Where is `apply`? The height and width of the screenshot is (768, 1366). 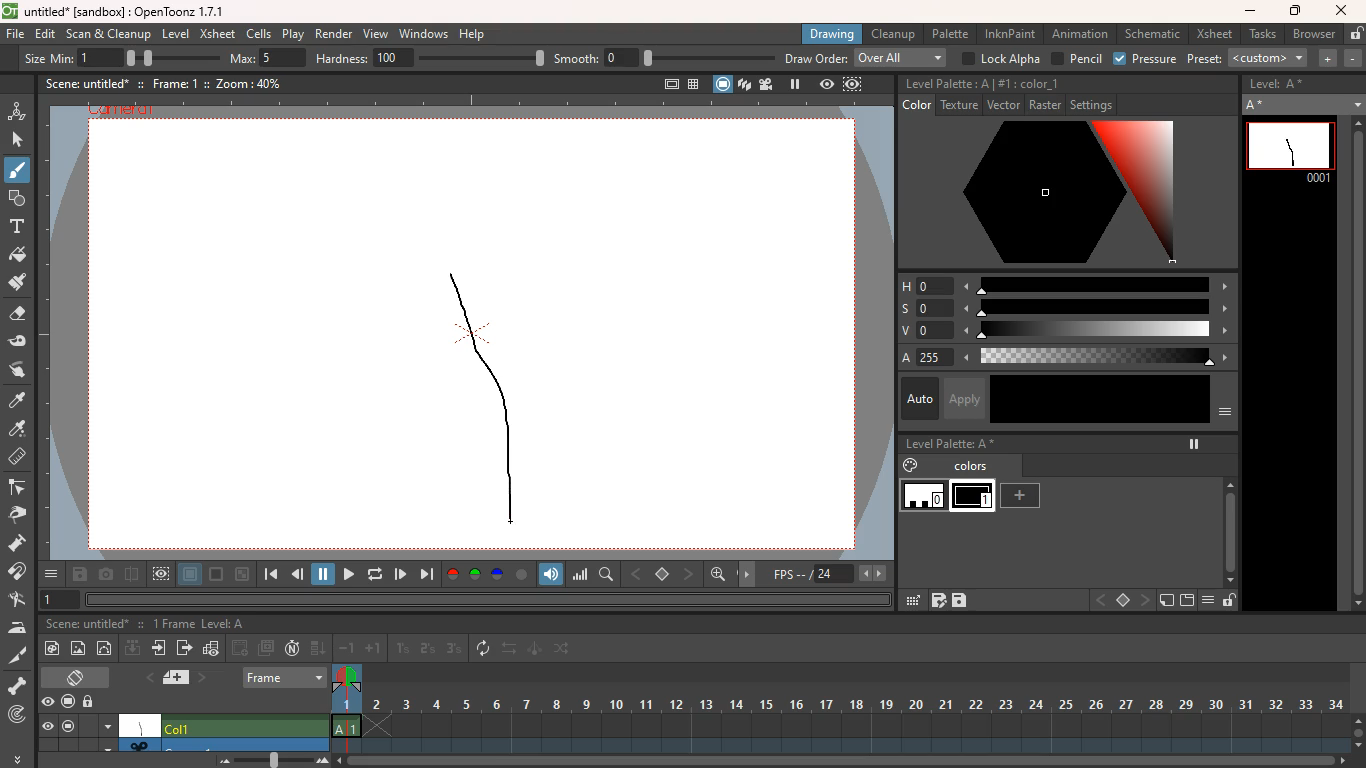 apply is located at coordinates (967, 398).